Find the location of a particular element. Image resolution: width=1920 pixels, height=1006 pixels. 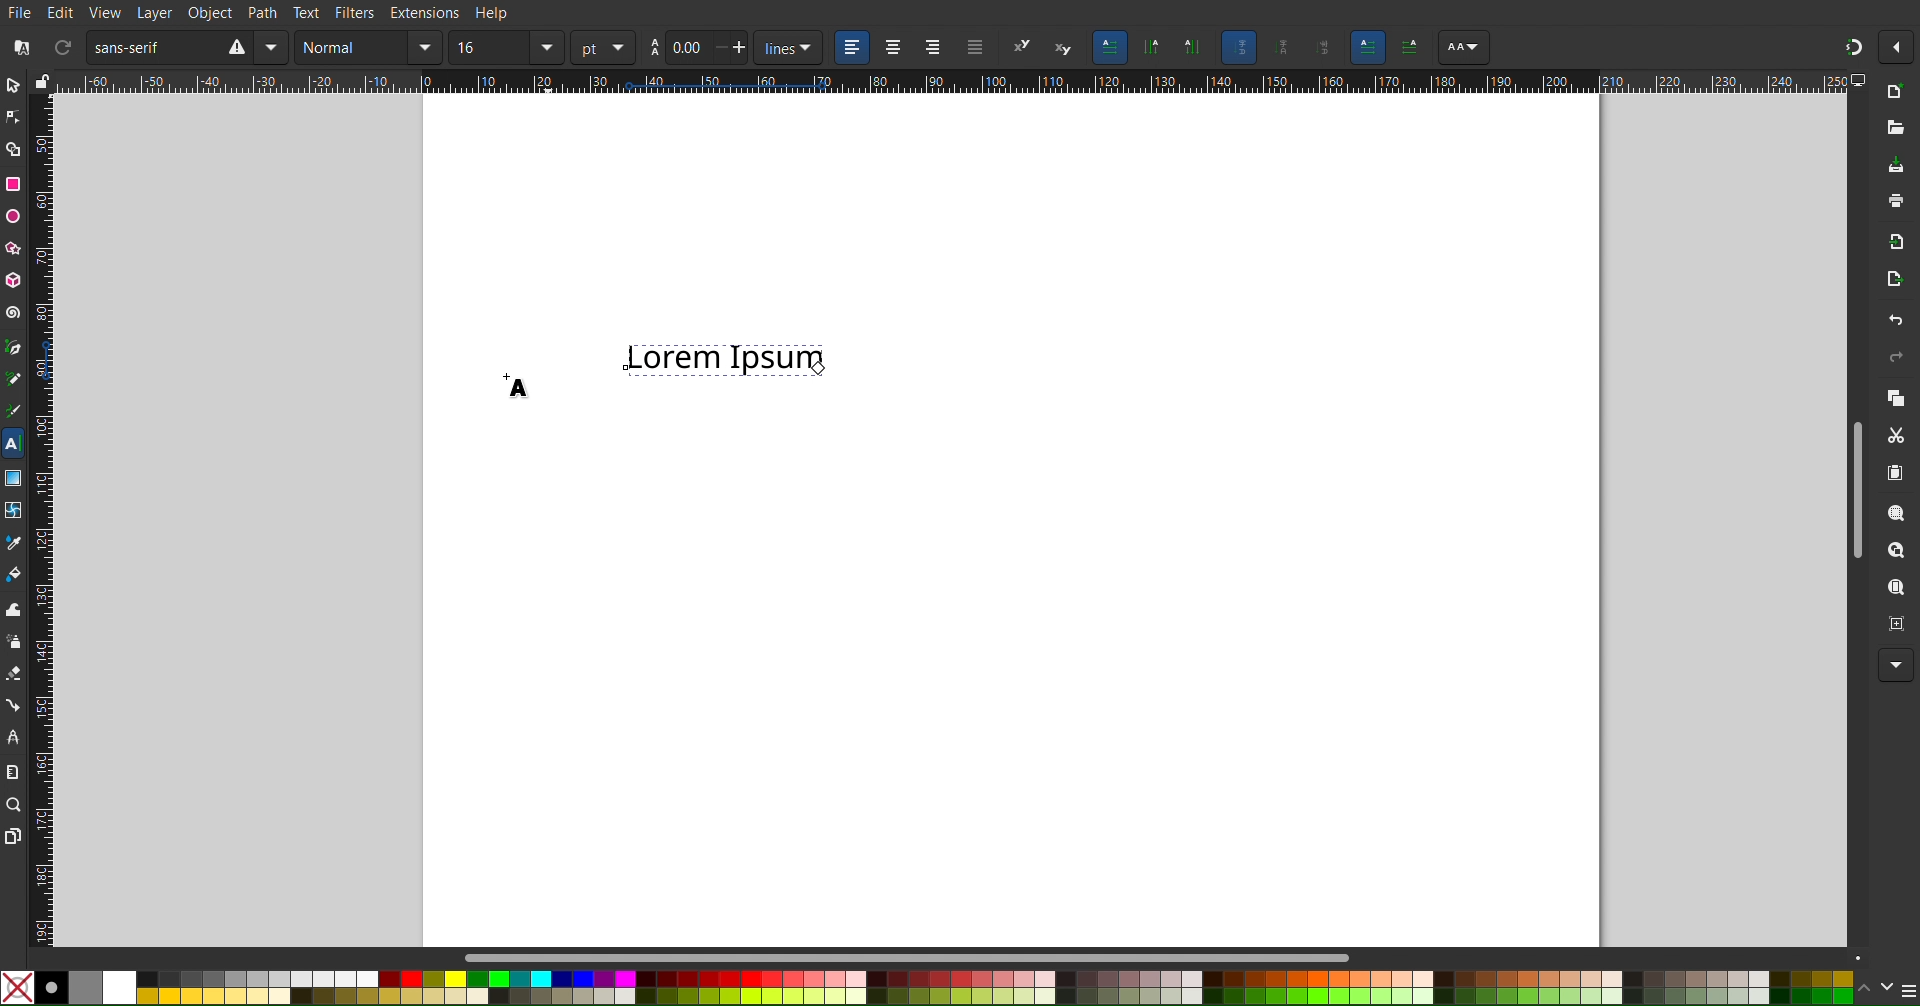

Edit is located at coordinates (62, 11).